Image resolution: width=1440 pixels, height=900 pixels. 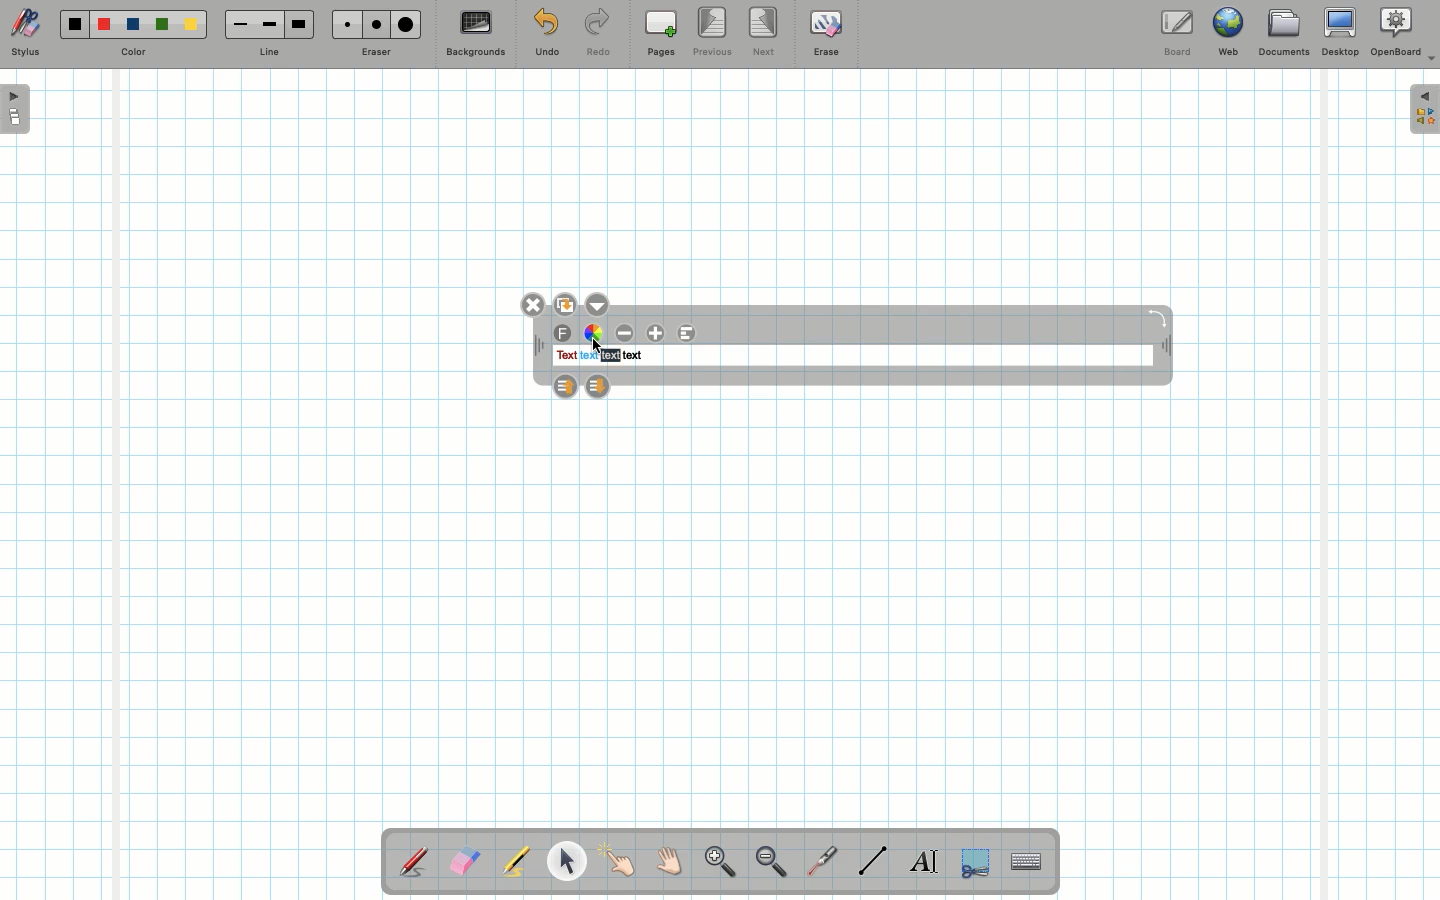 What do you see at coordinates (825, 32) in the screenshot?
I see `Erase` at bounding box center [825, 32].